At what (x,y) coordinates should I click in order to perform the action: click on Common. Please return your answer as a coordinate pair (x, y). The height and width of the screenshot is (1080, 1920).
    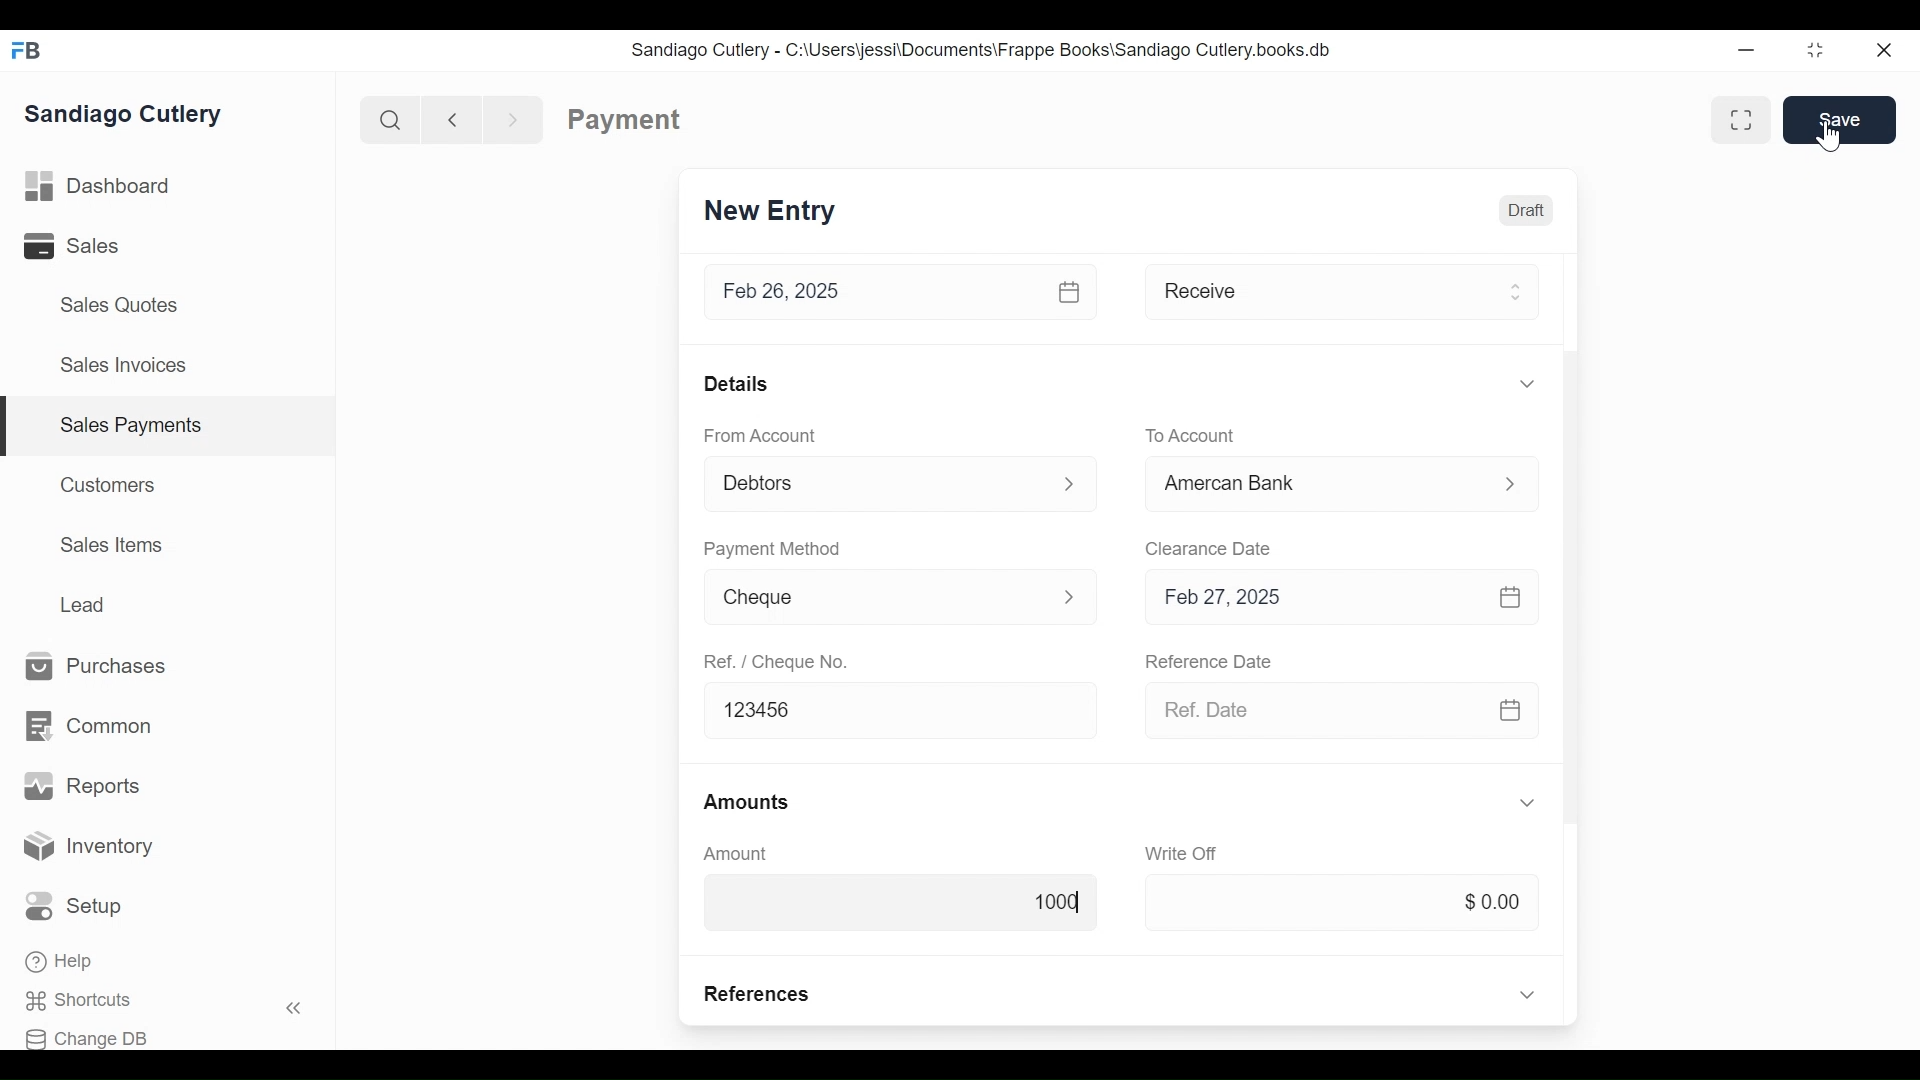
    Looking at the image, I should click on (87, 727).